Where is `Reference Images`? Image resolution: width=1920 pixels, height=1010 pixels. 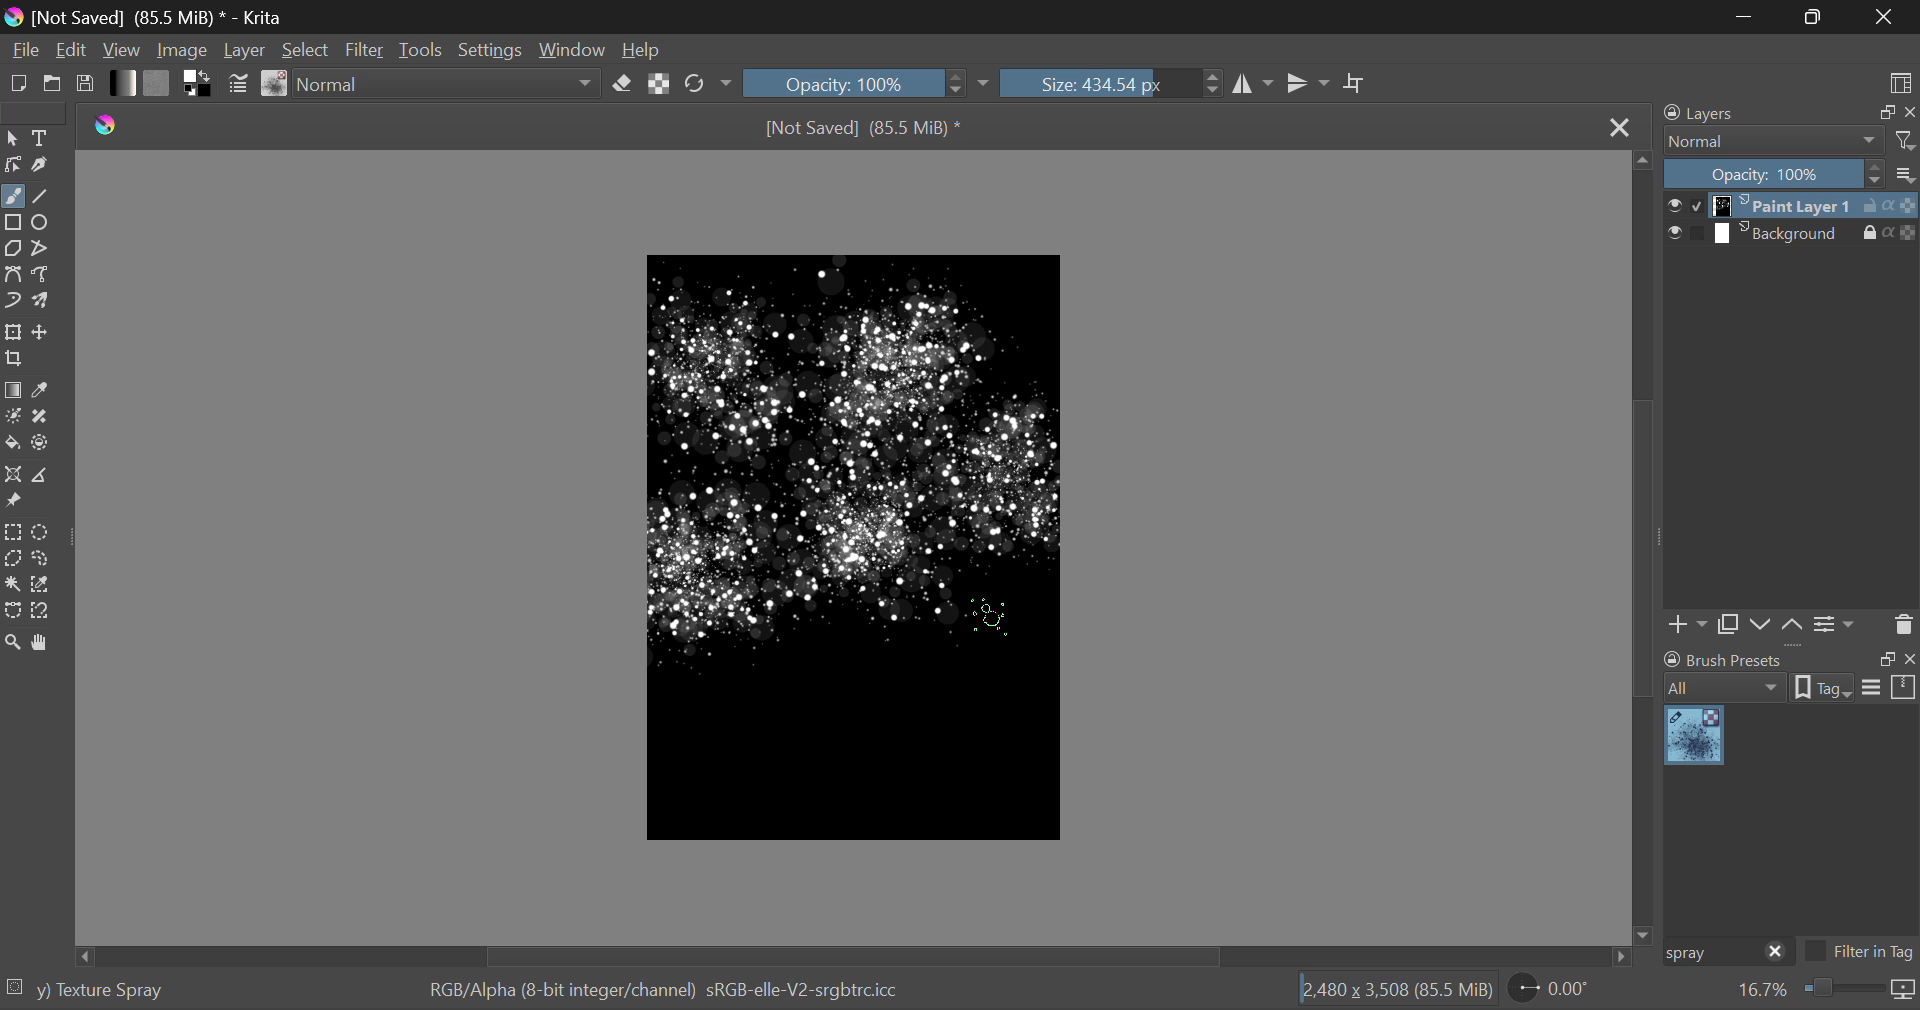
Reference Images is located at coordinates (12, 501).